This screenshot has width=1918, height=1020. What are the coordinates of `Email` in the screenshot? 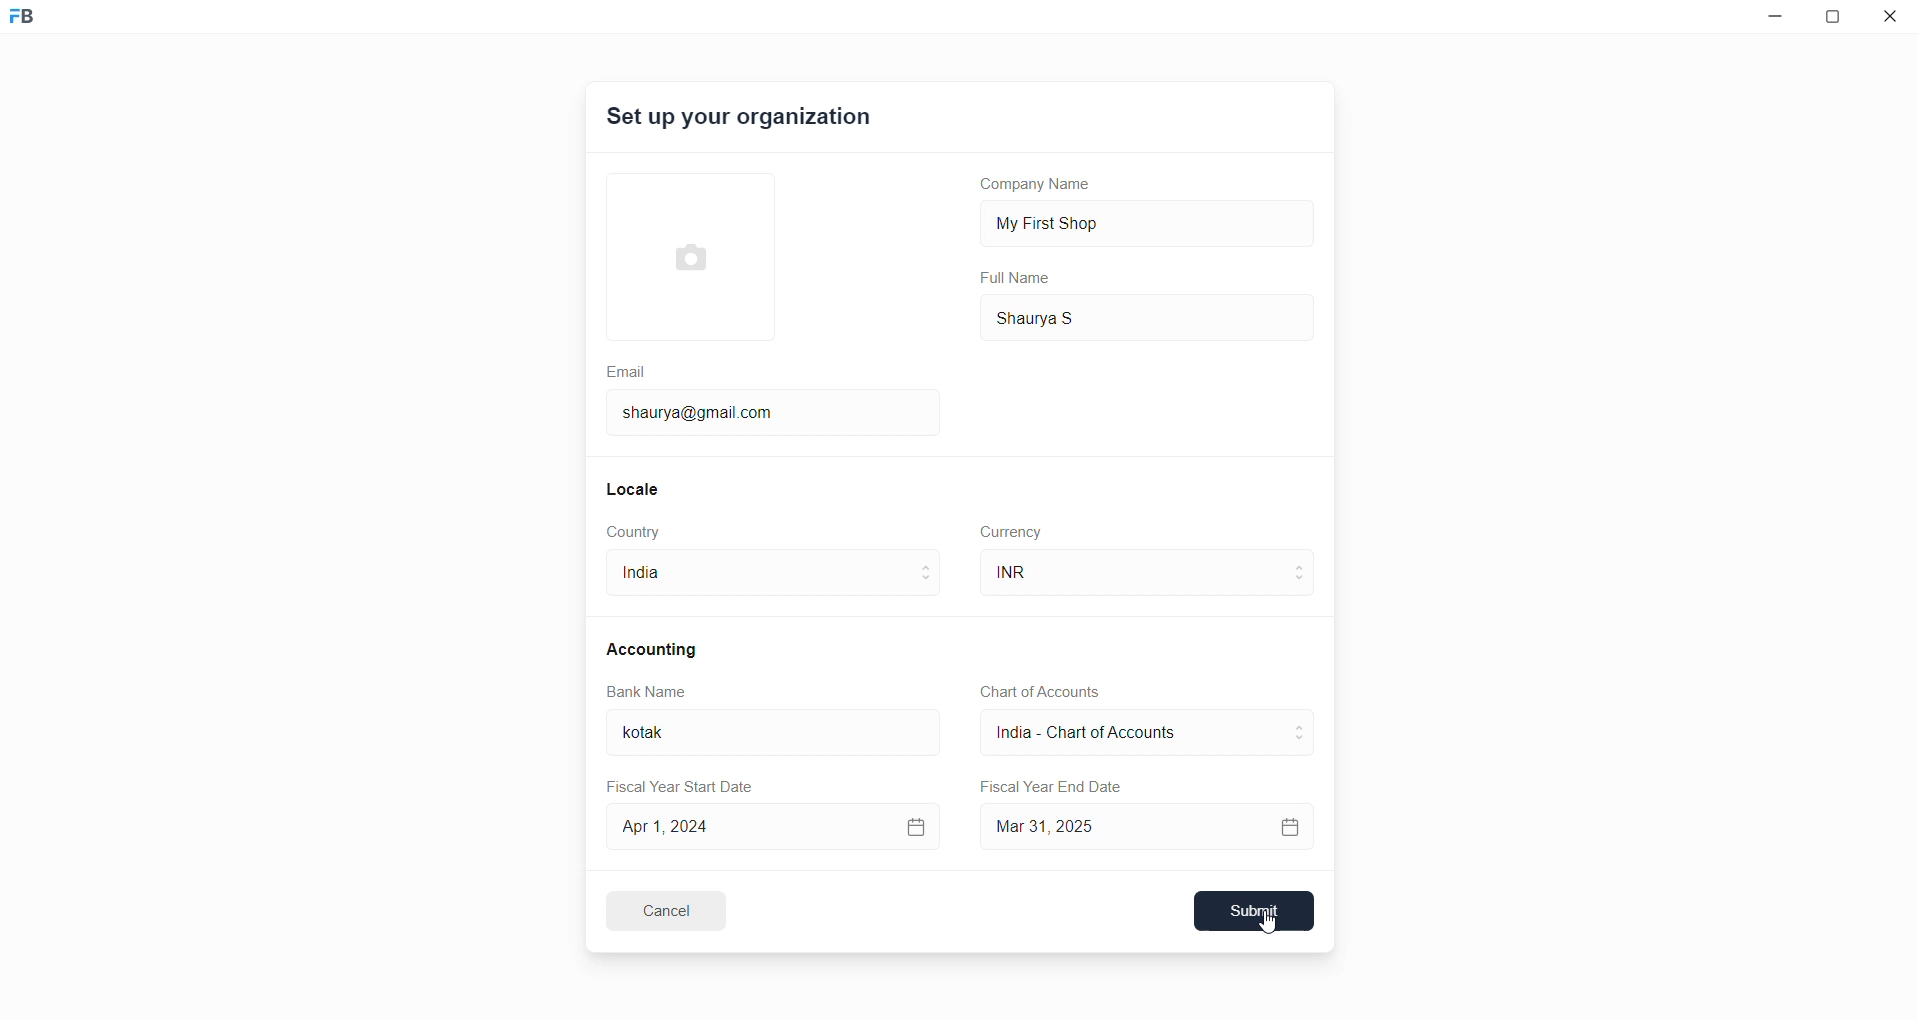 It's located at (629, 369).